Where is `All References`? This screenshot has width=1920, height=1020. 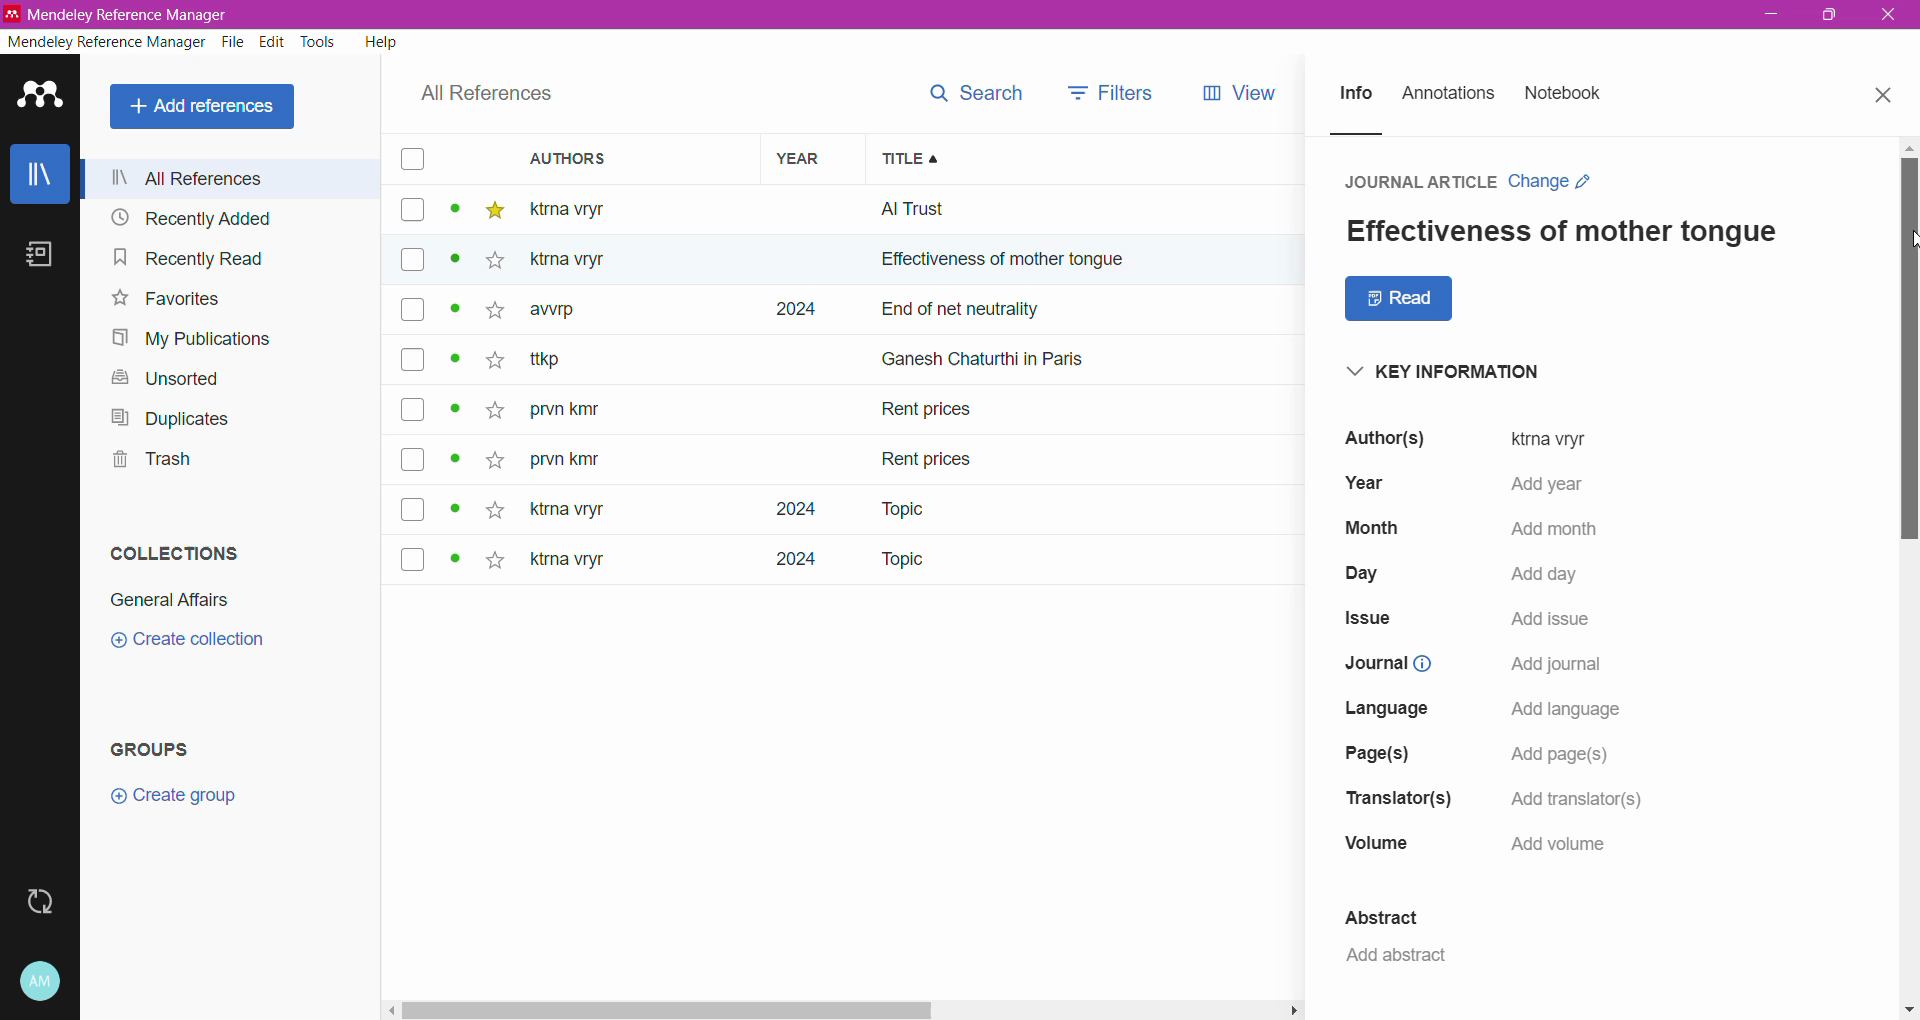 All References is located at coordinates (487, 94).